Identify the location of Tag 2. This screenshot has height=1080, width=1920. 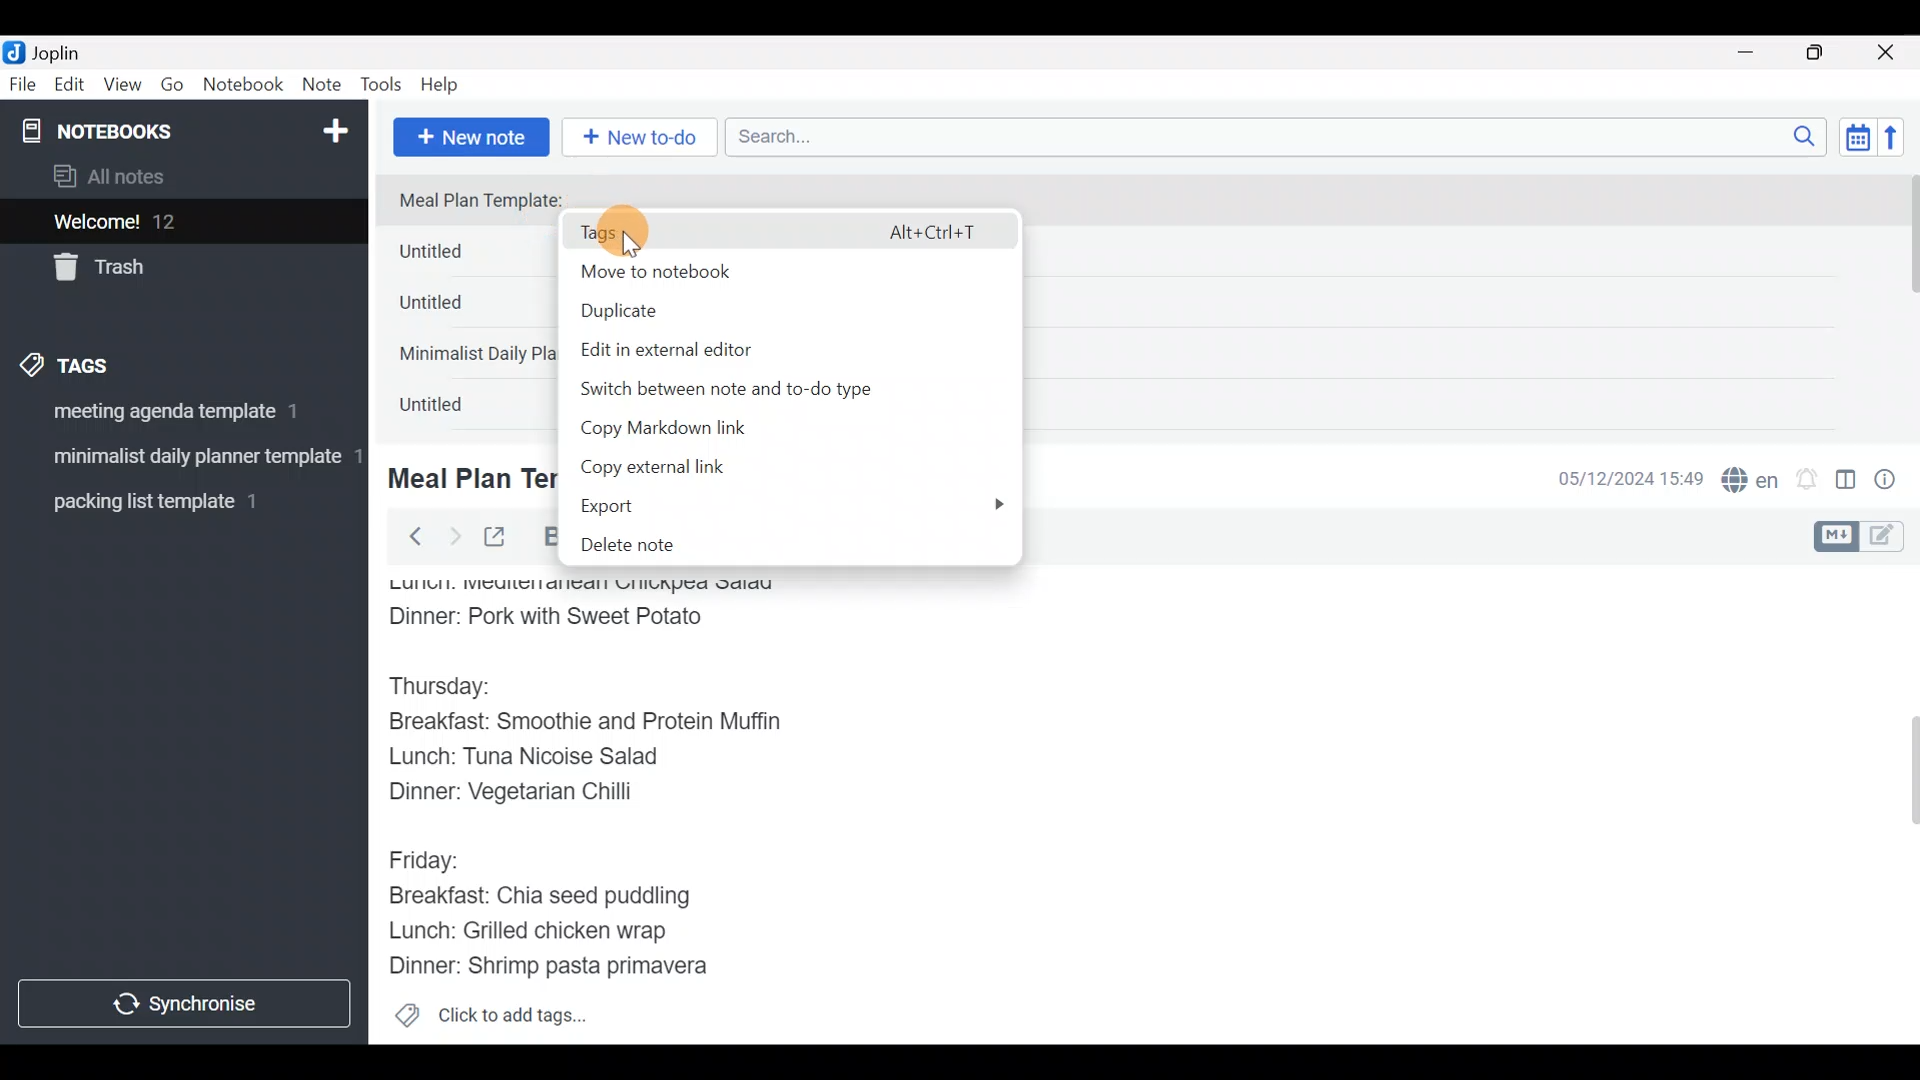
(183, 459).